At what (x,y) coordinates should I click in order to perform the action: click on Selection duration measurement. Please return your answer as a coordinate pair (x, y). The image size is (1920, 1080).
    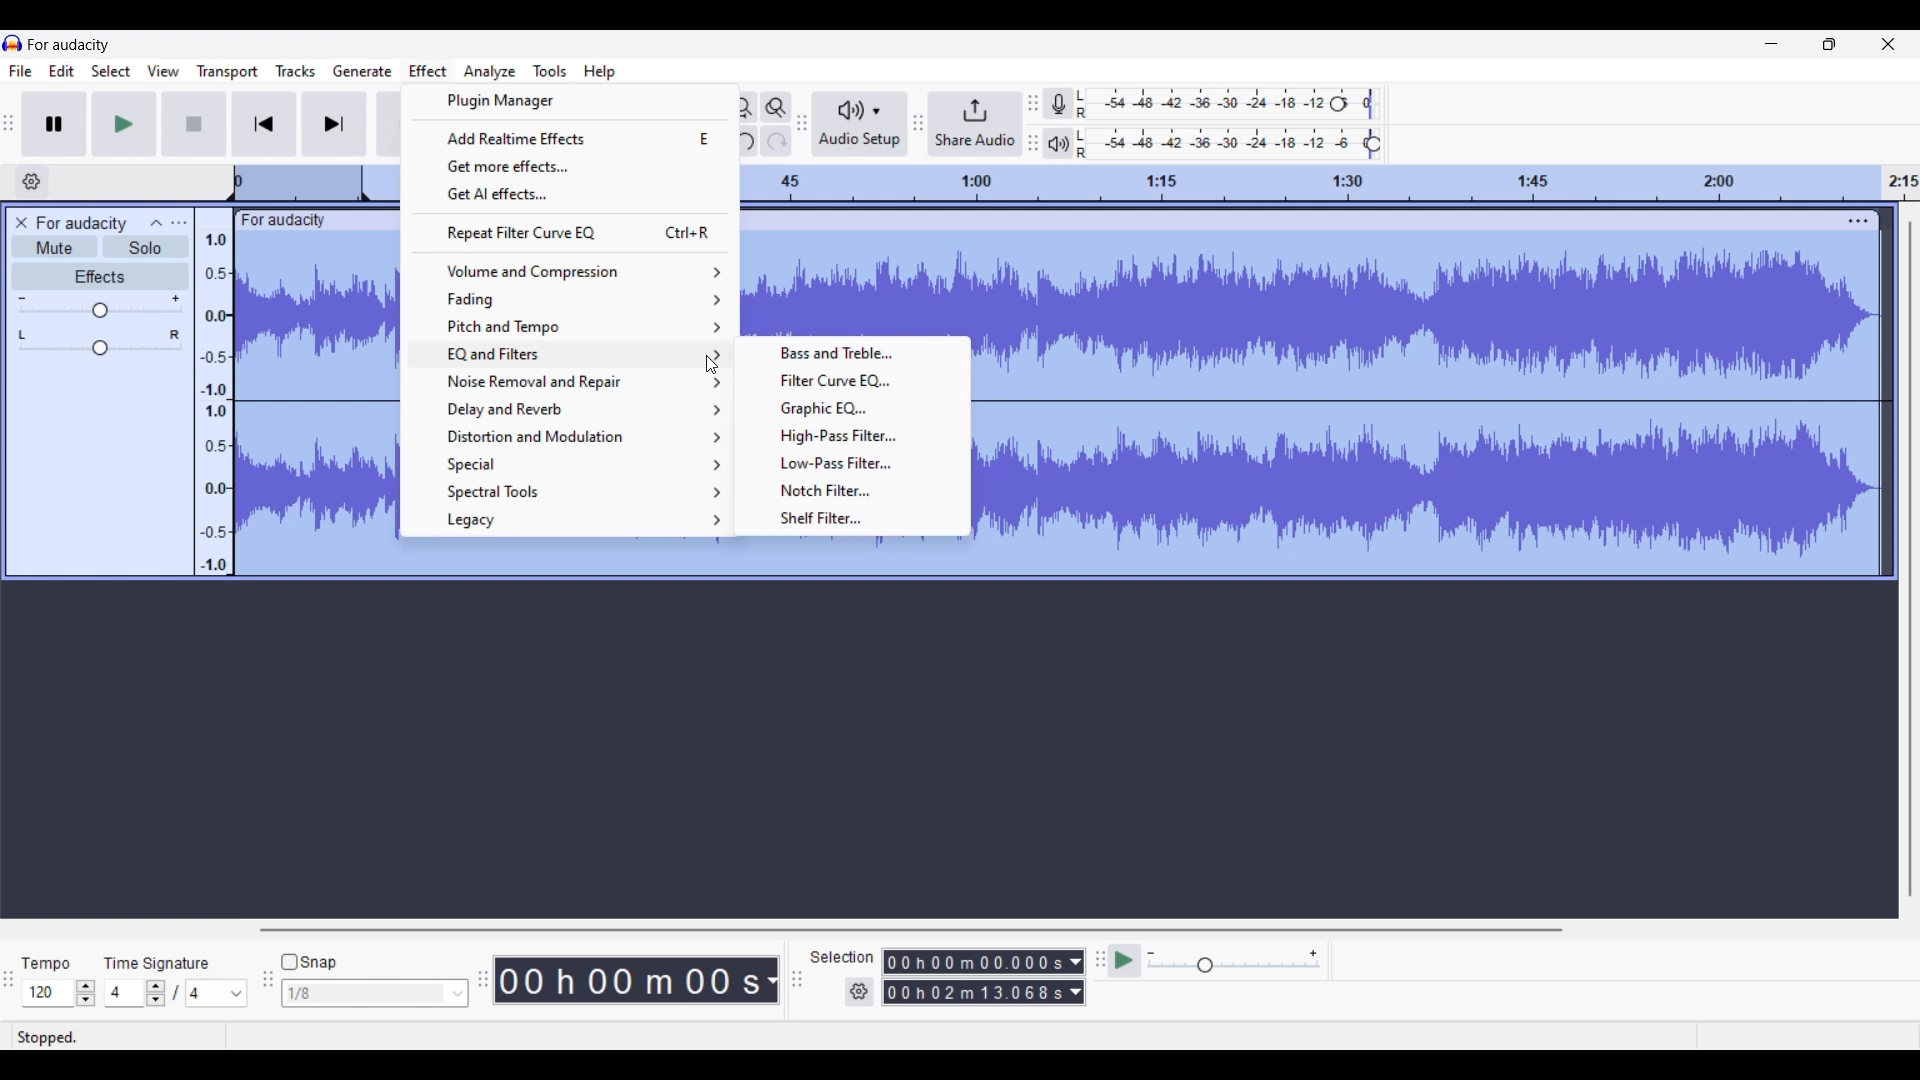
    Looking at the image, I should click on (1075, 977).